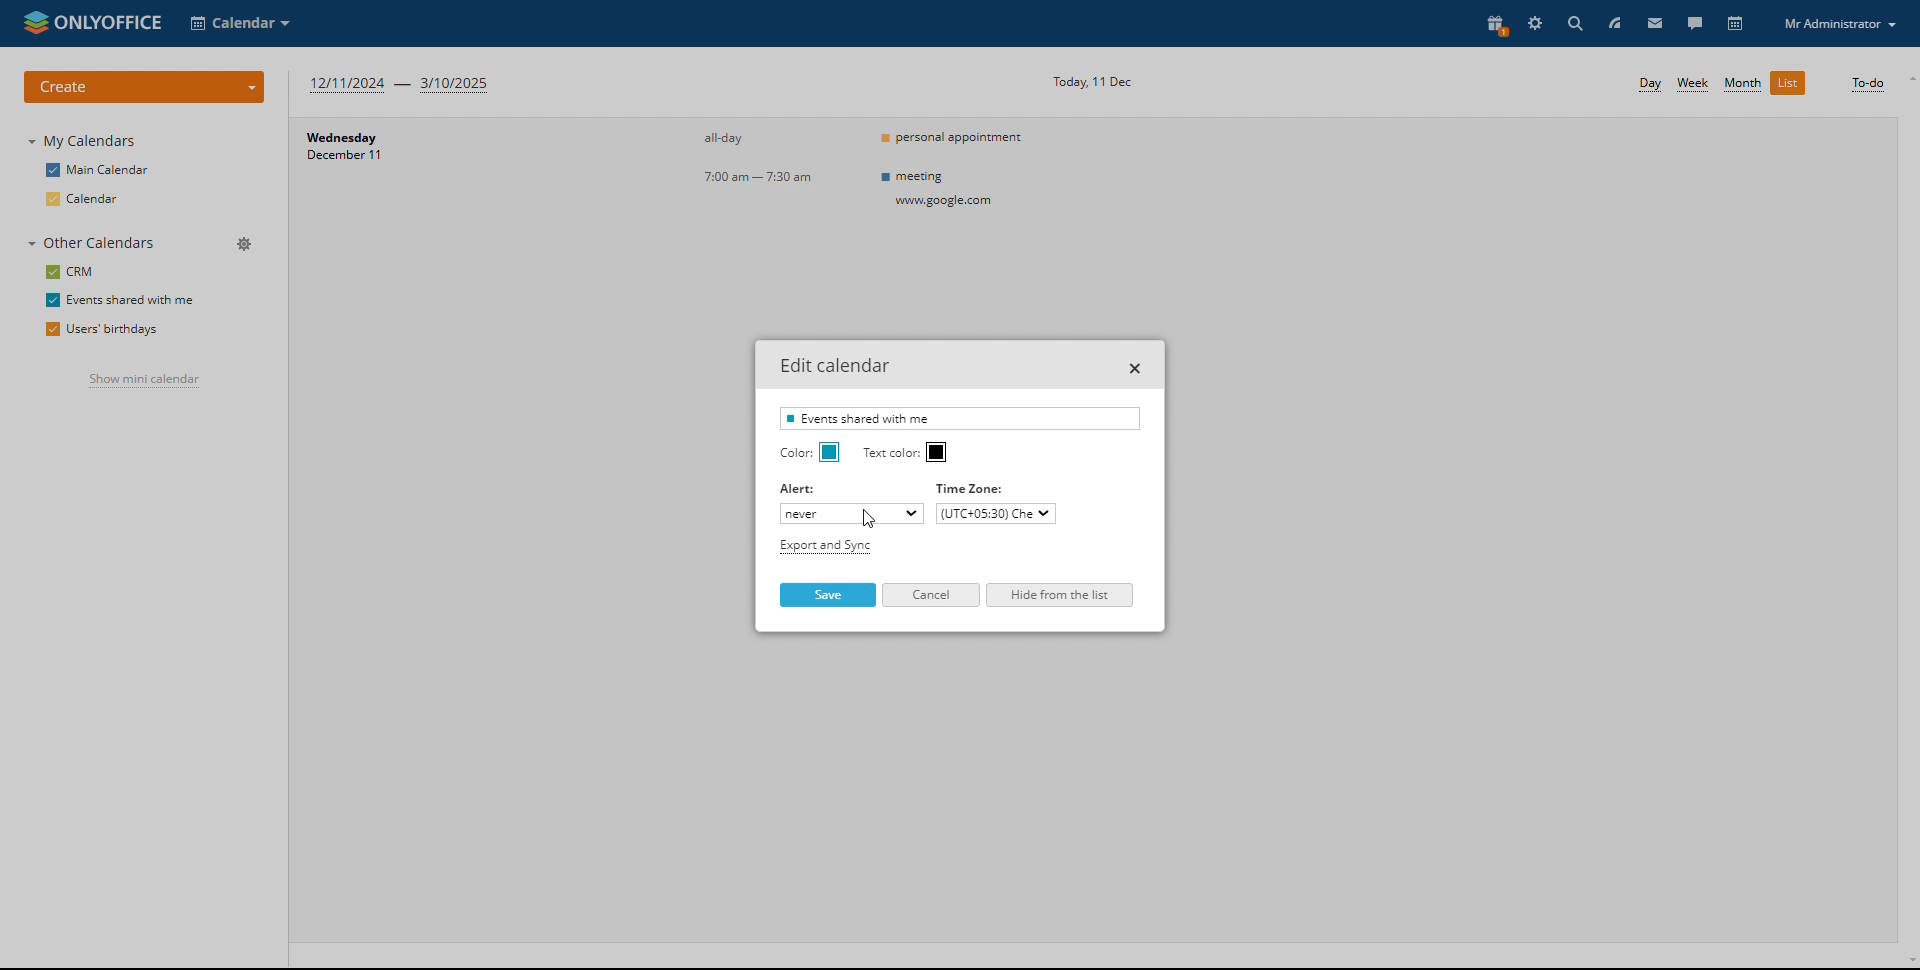 The width and height of the screenshot is (1920, 970). I want to click on my calendars, so click(82, 141).